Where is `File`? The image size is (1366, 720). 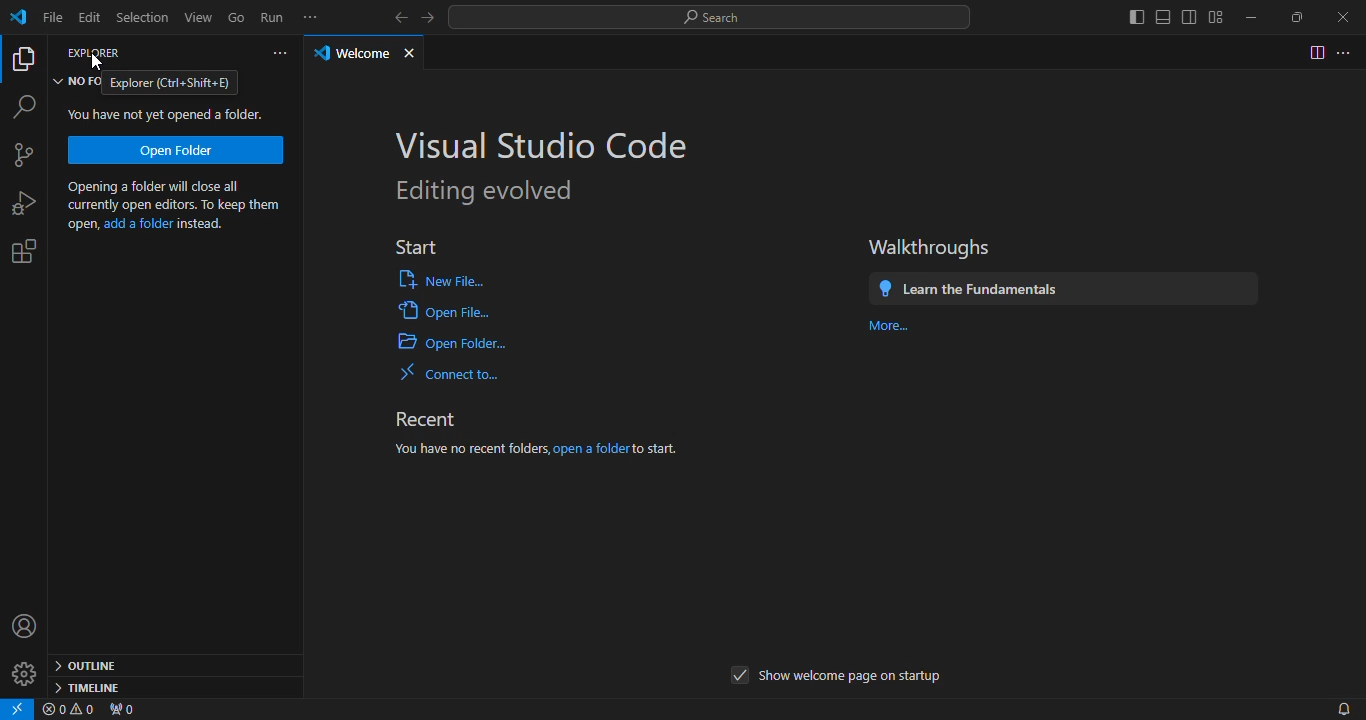
File is located at coordinates (49, 16).